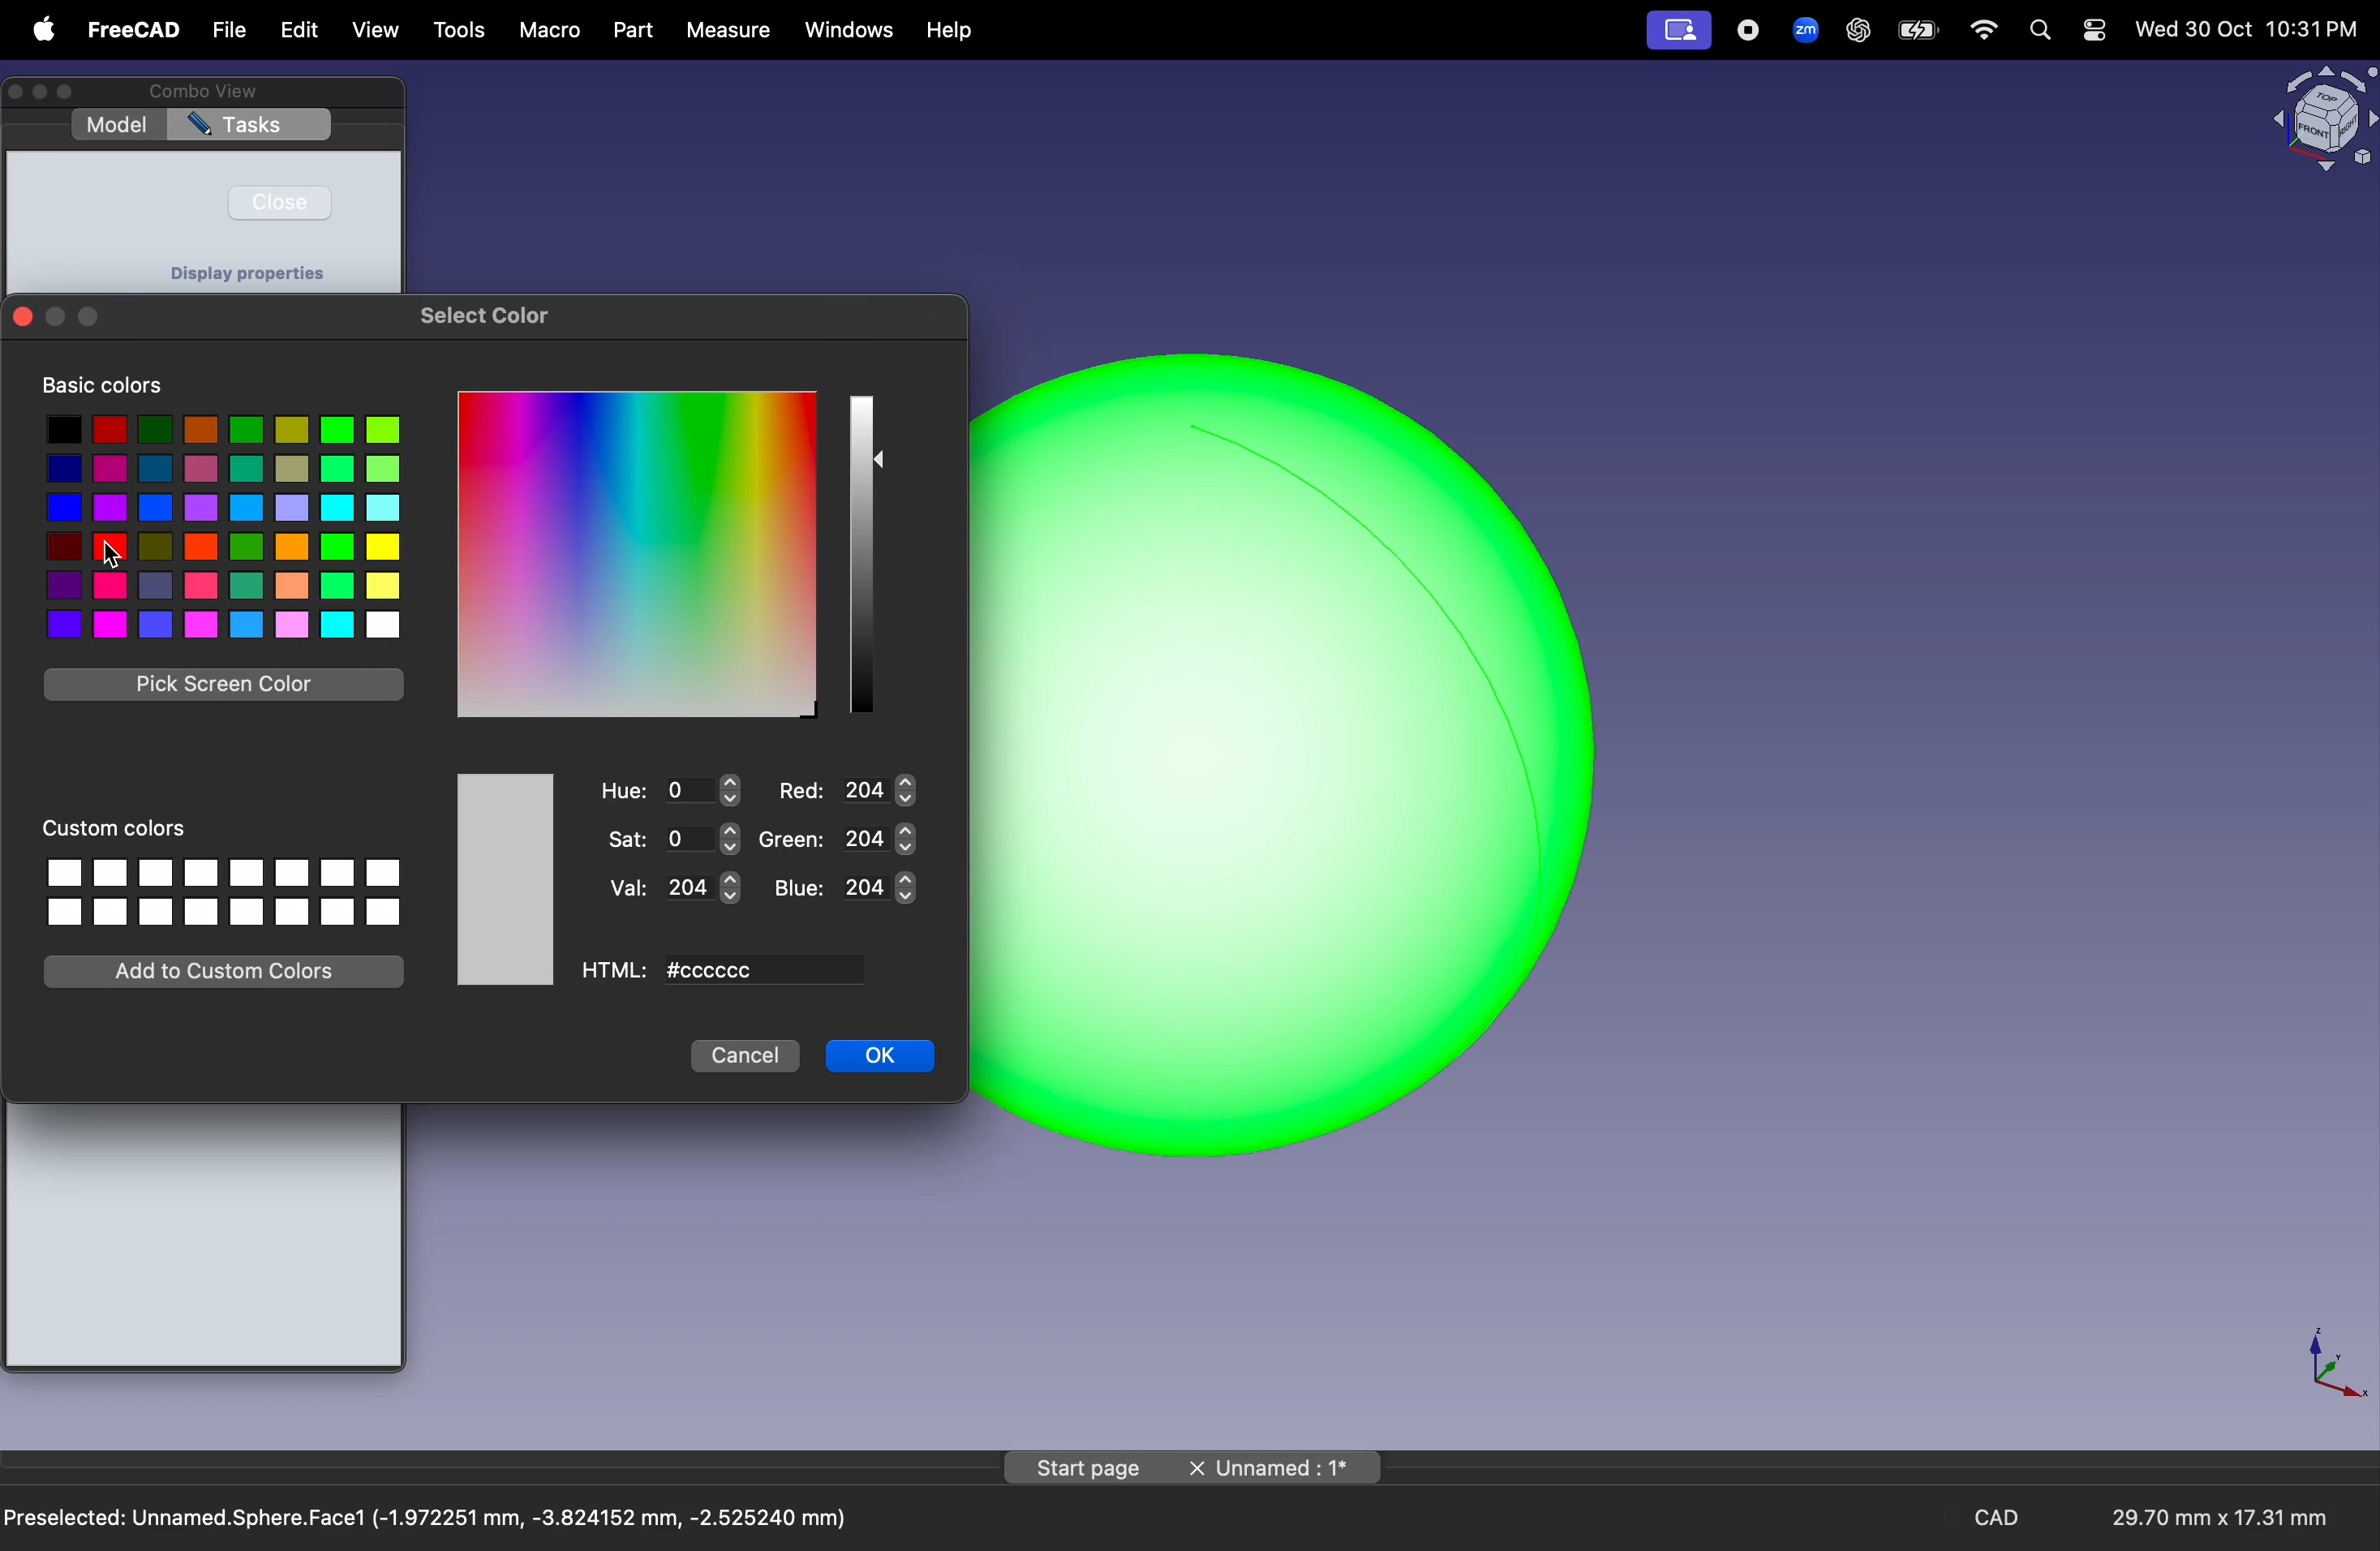 Image resolution: width=2380 pixels, height=1551 pixels. I want to click on zoom, so click(1800, 28).